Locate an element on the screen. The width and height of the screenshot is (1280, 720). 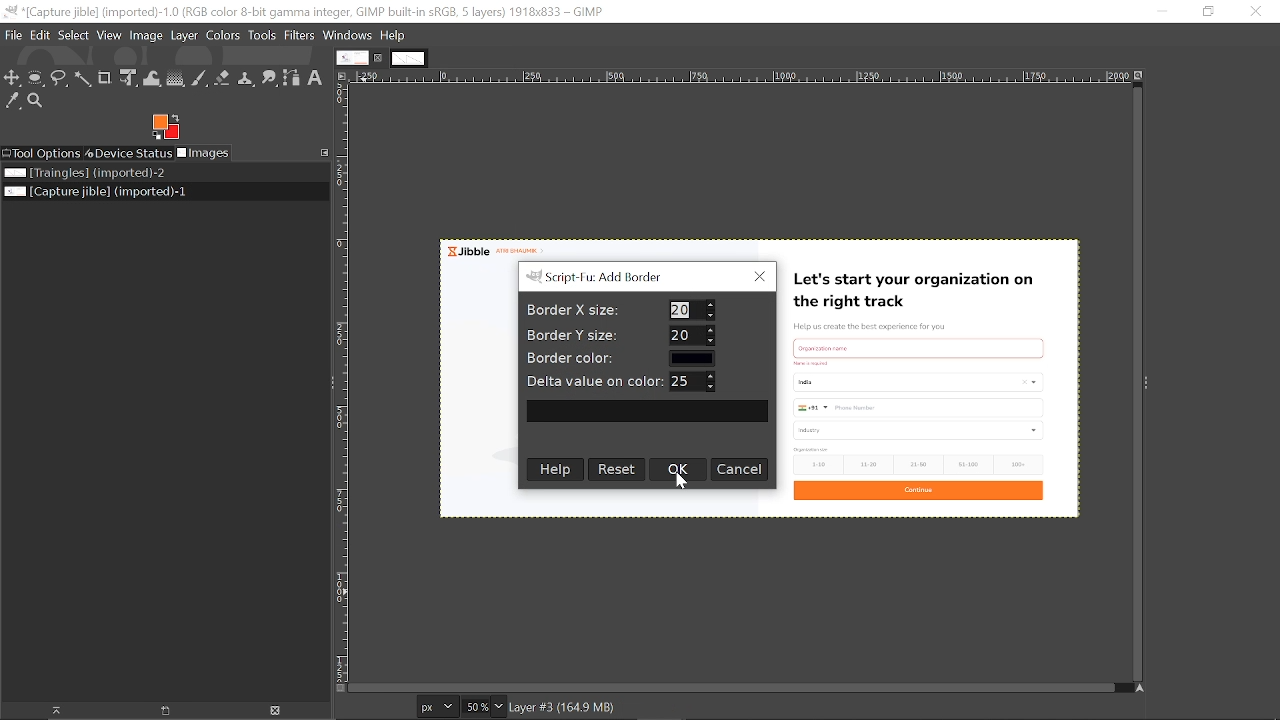
Other tab is located at coordinates (408, 59).